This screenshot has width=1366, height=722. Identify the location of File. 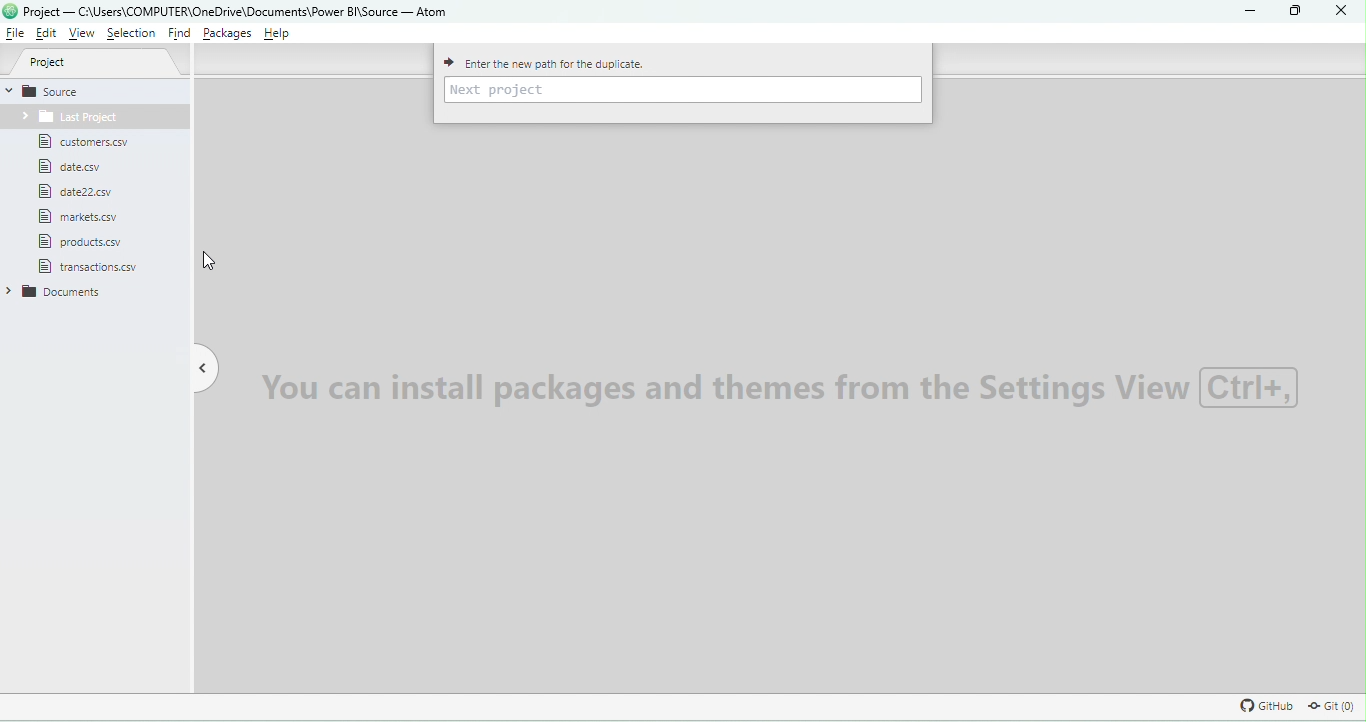
(95, 267).